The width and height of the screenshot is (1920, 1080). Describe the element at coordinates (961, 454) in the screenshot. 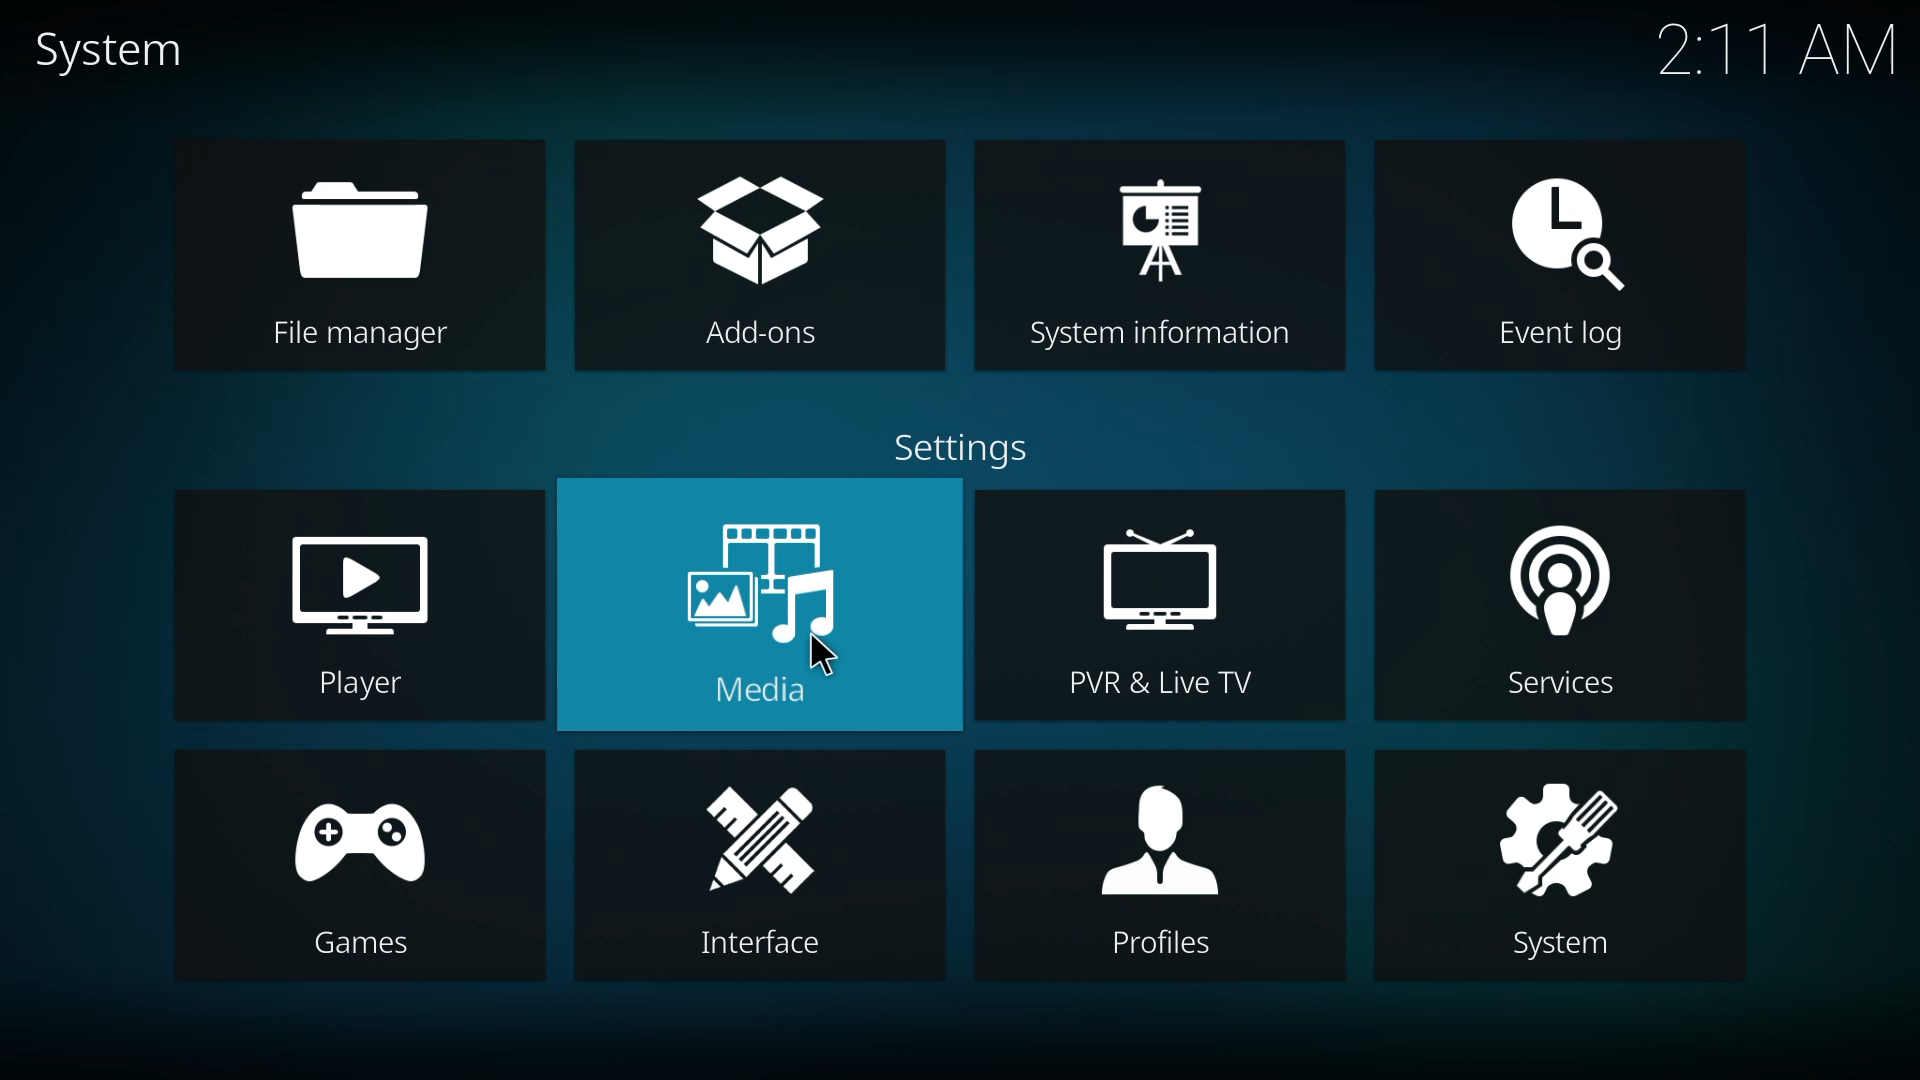

I see `settings` at that location.